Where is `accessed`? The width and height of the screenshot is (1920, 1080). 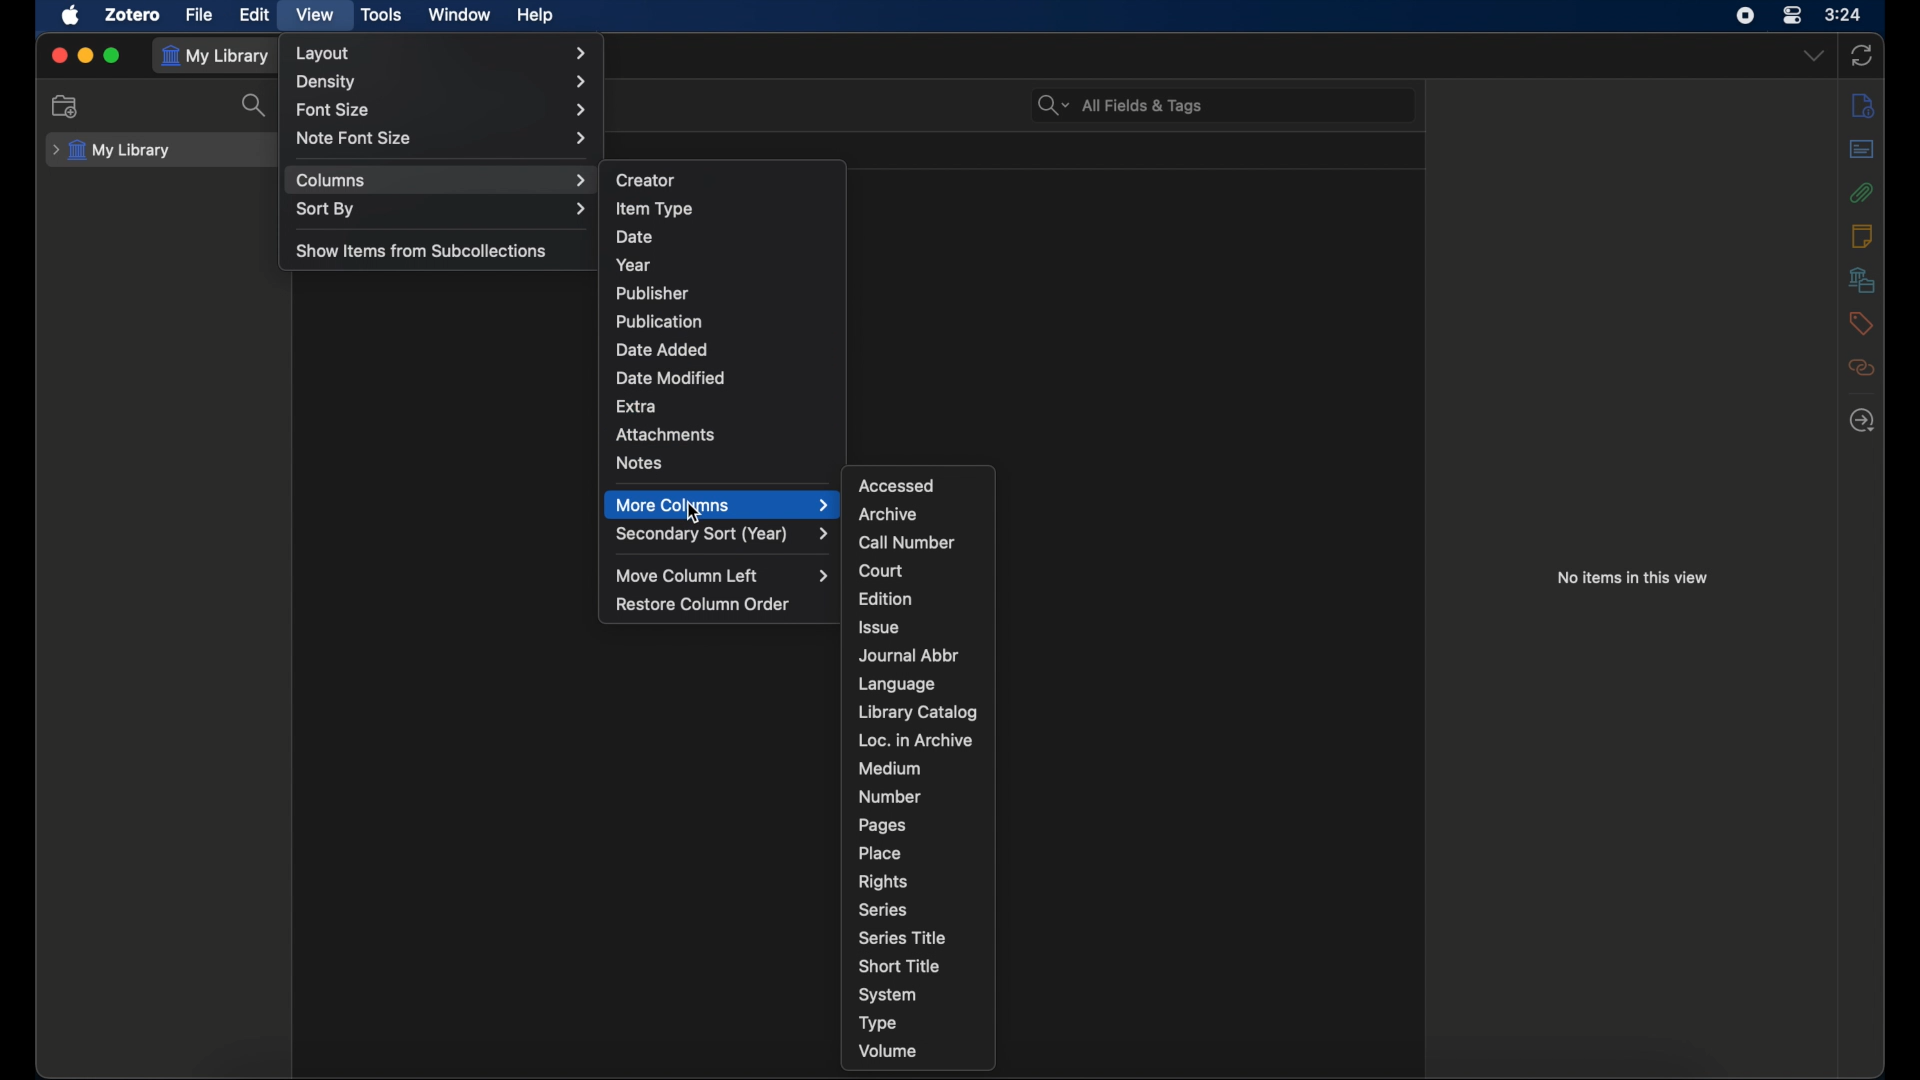 accessed is located at coordinates (895, 484).